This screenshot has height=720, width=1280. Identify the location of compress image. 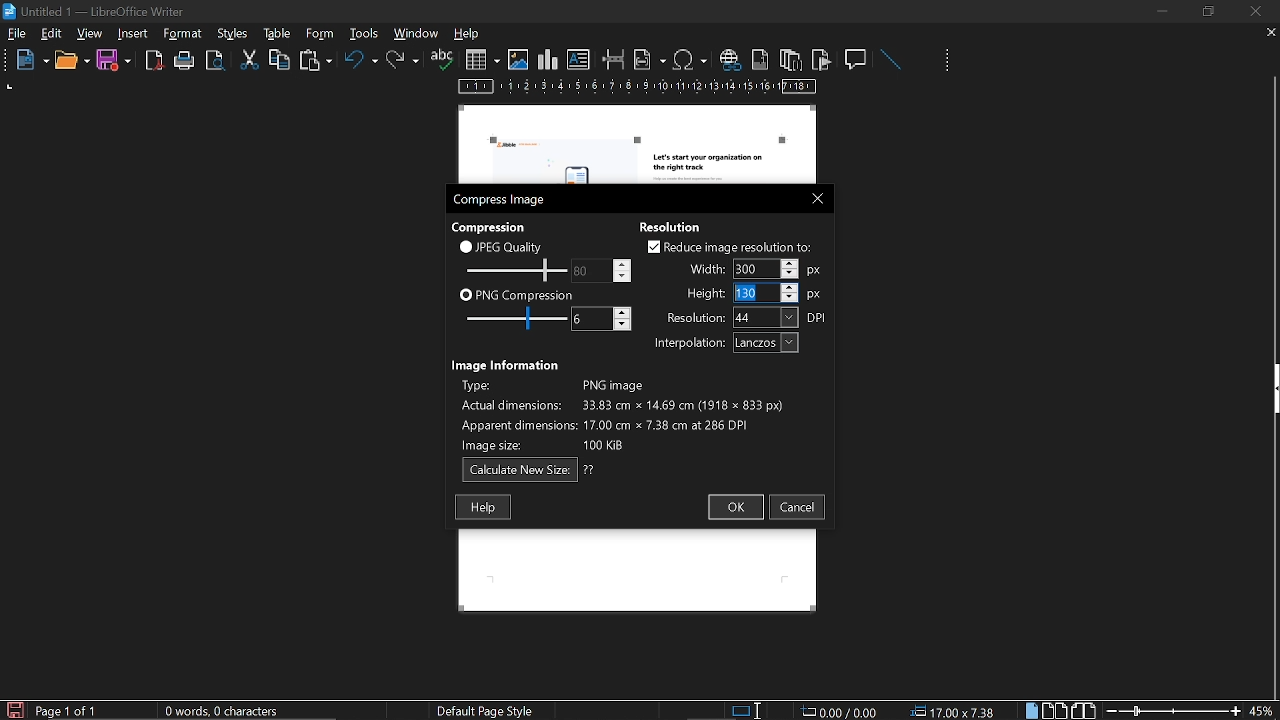
(502, 200).